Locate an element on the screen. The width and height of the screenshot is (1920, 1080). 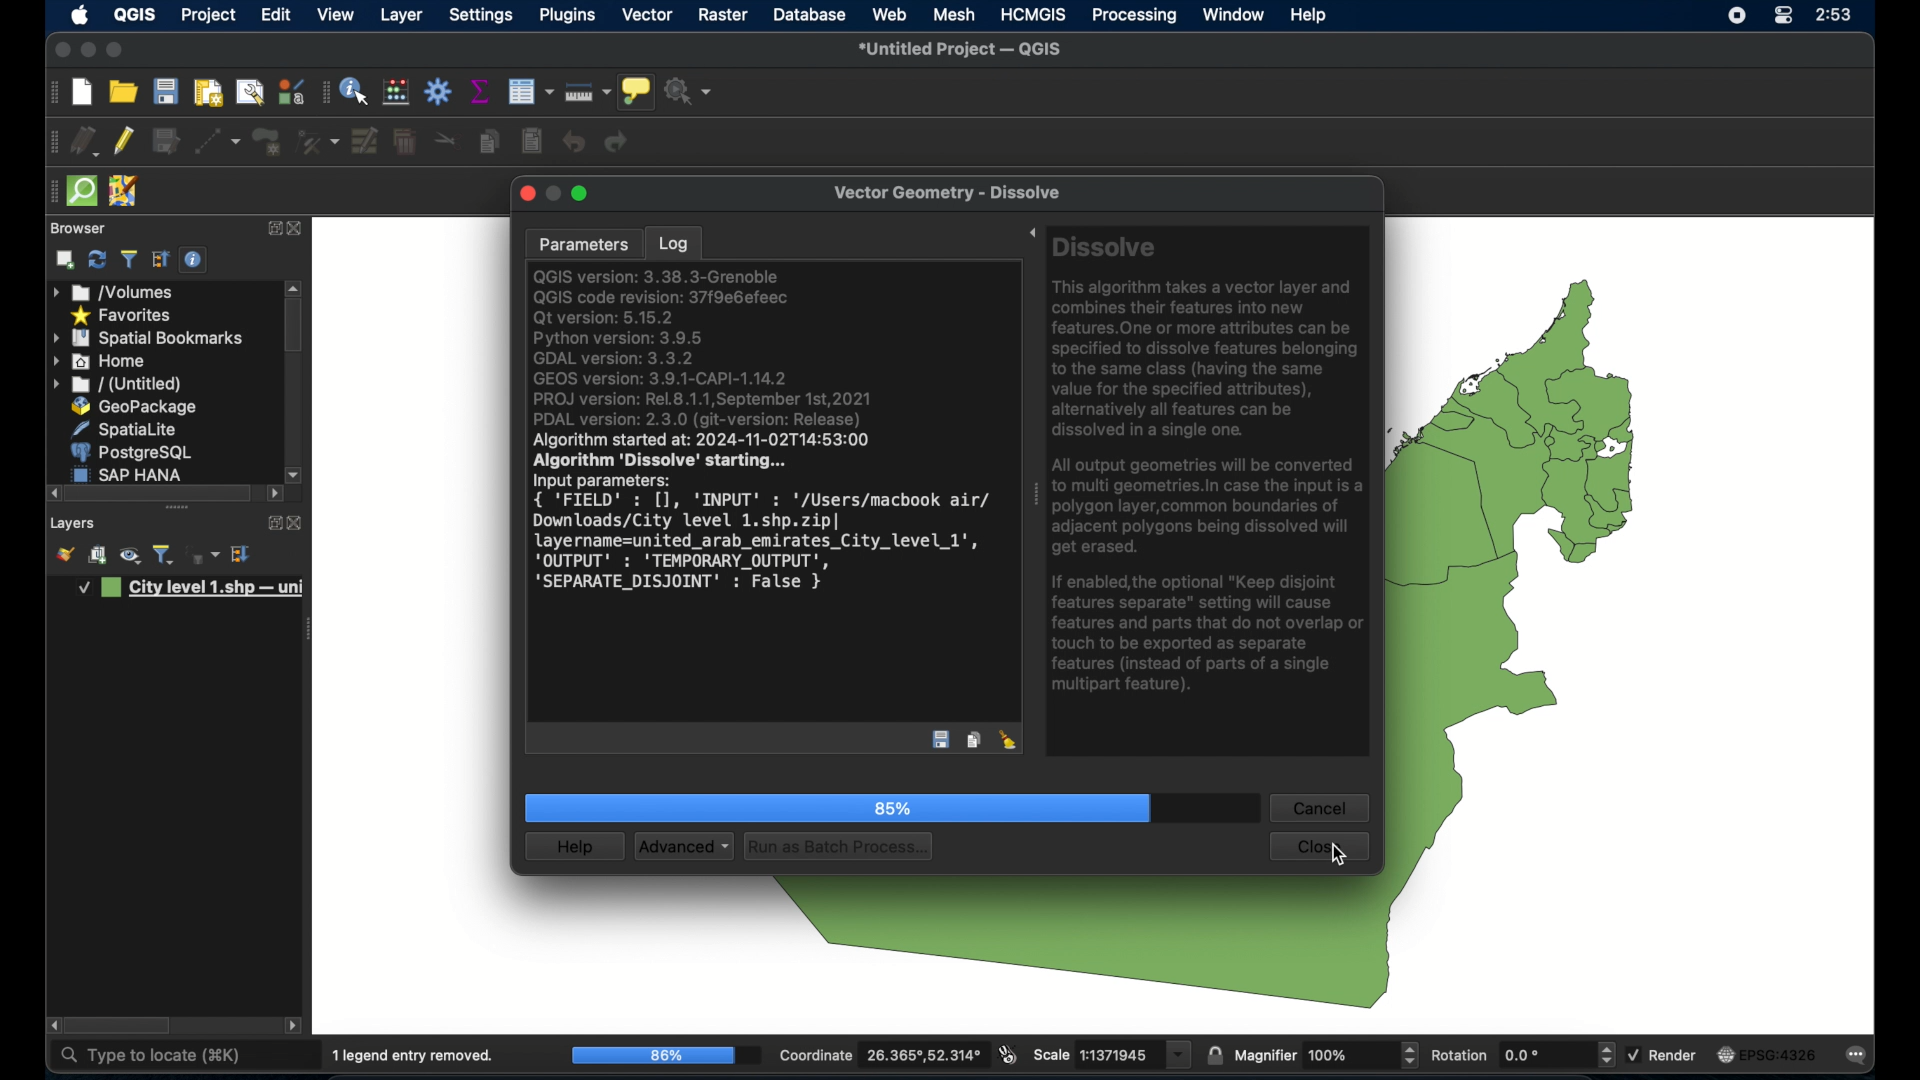
advanced is located at coordinates (683, 847).